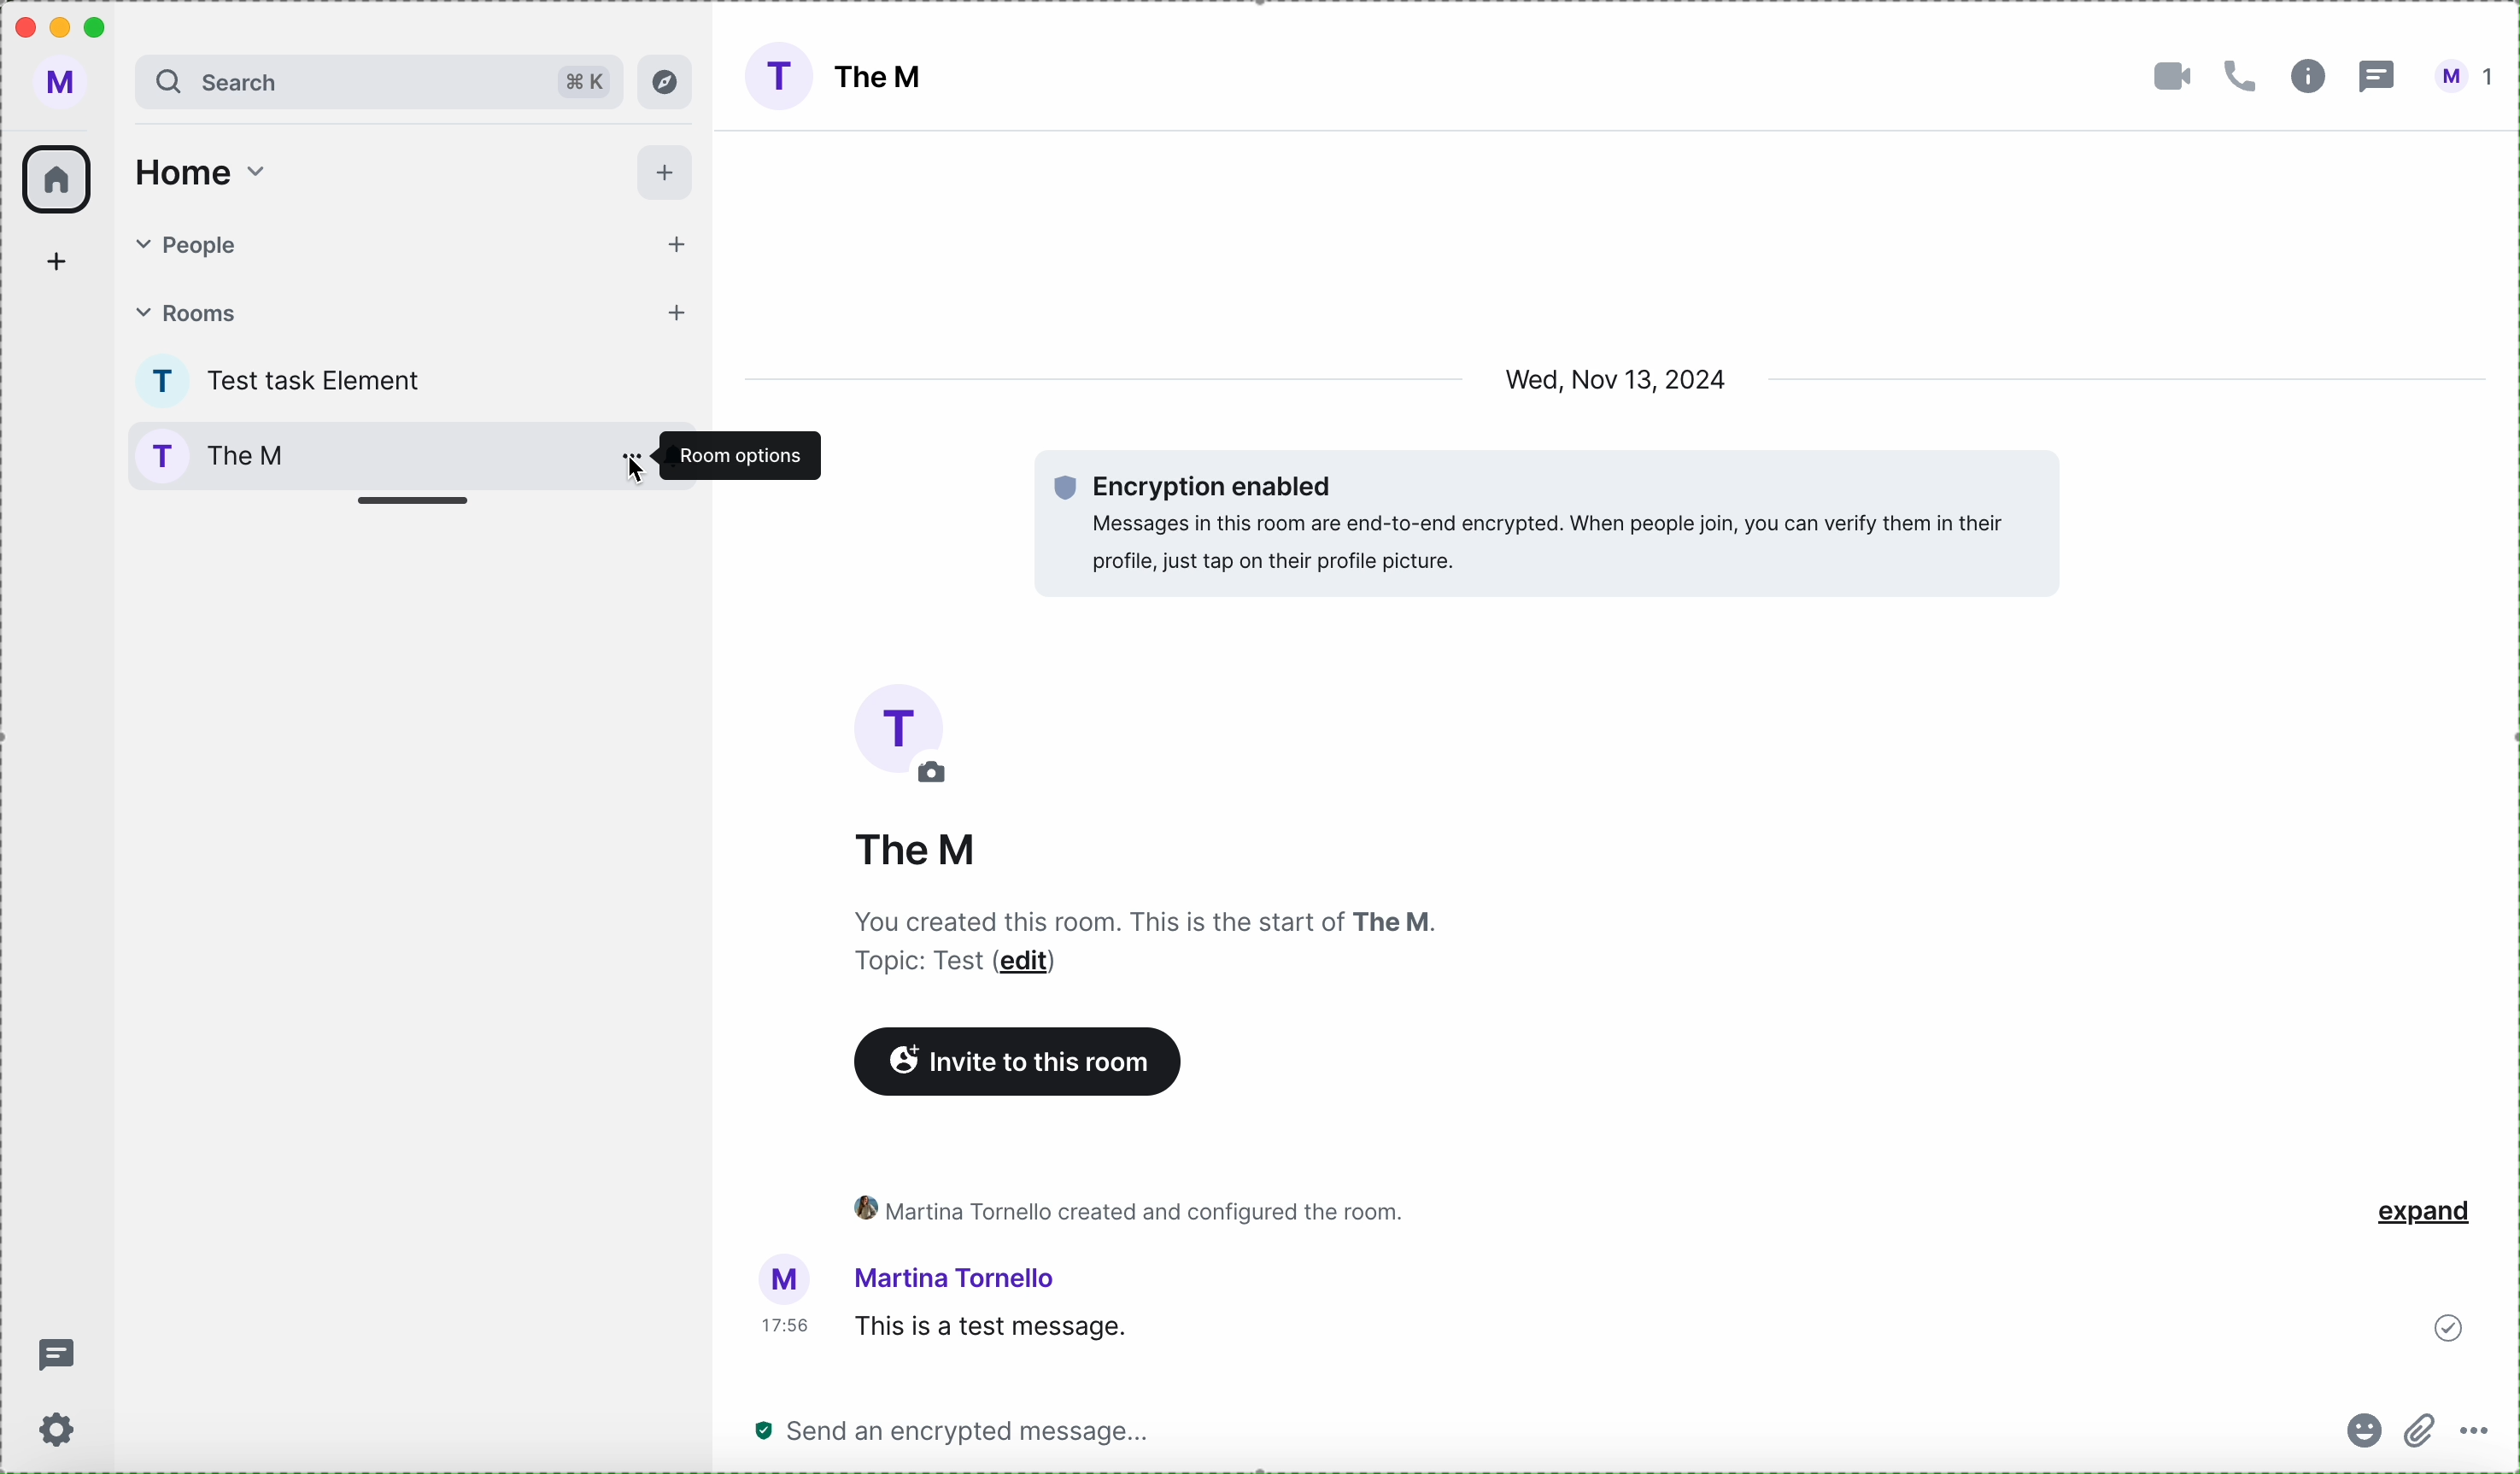 The height and width of the screenshot is (1474, 2520). Describe the element at coordinates (425, 502) in the screenshot. I see `adjust` at that location.